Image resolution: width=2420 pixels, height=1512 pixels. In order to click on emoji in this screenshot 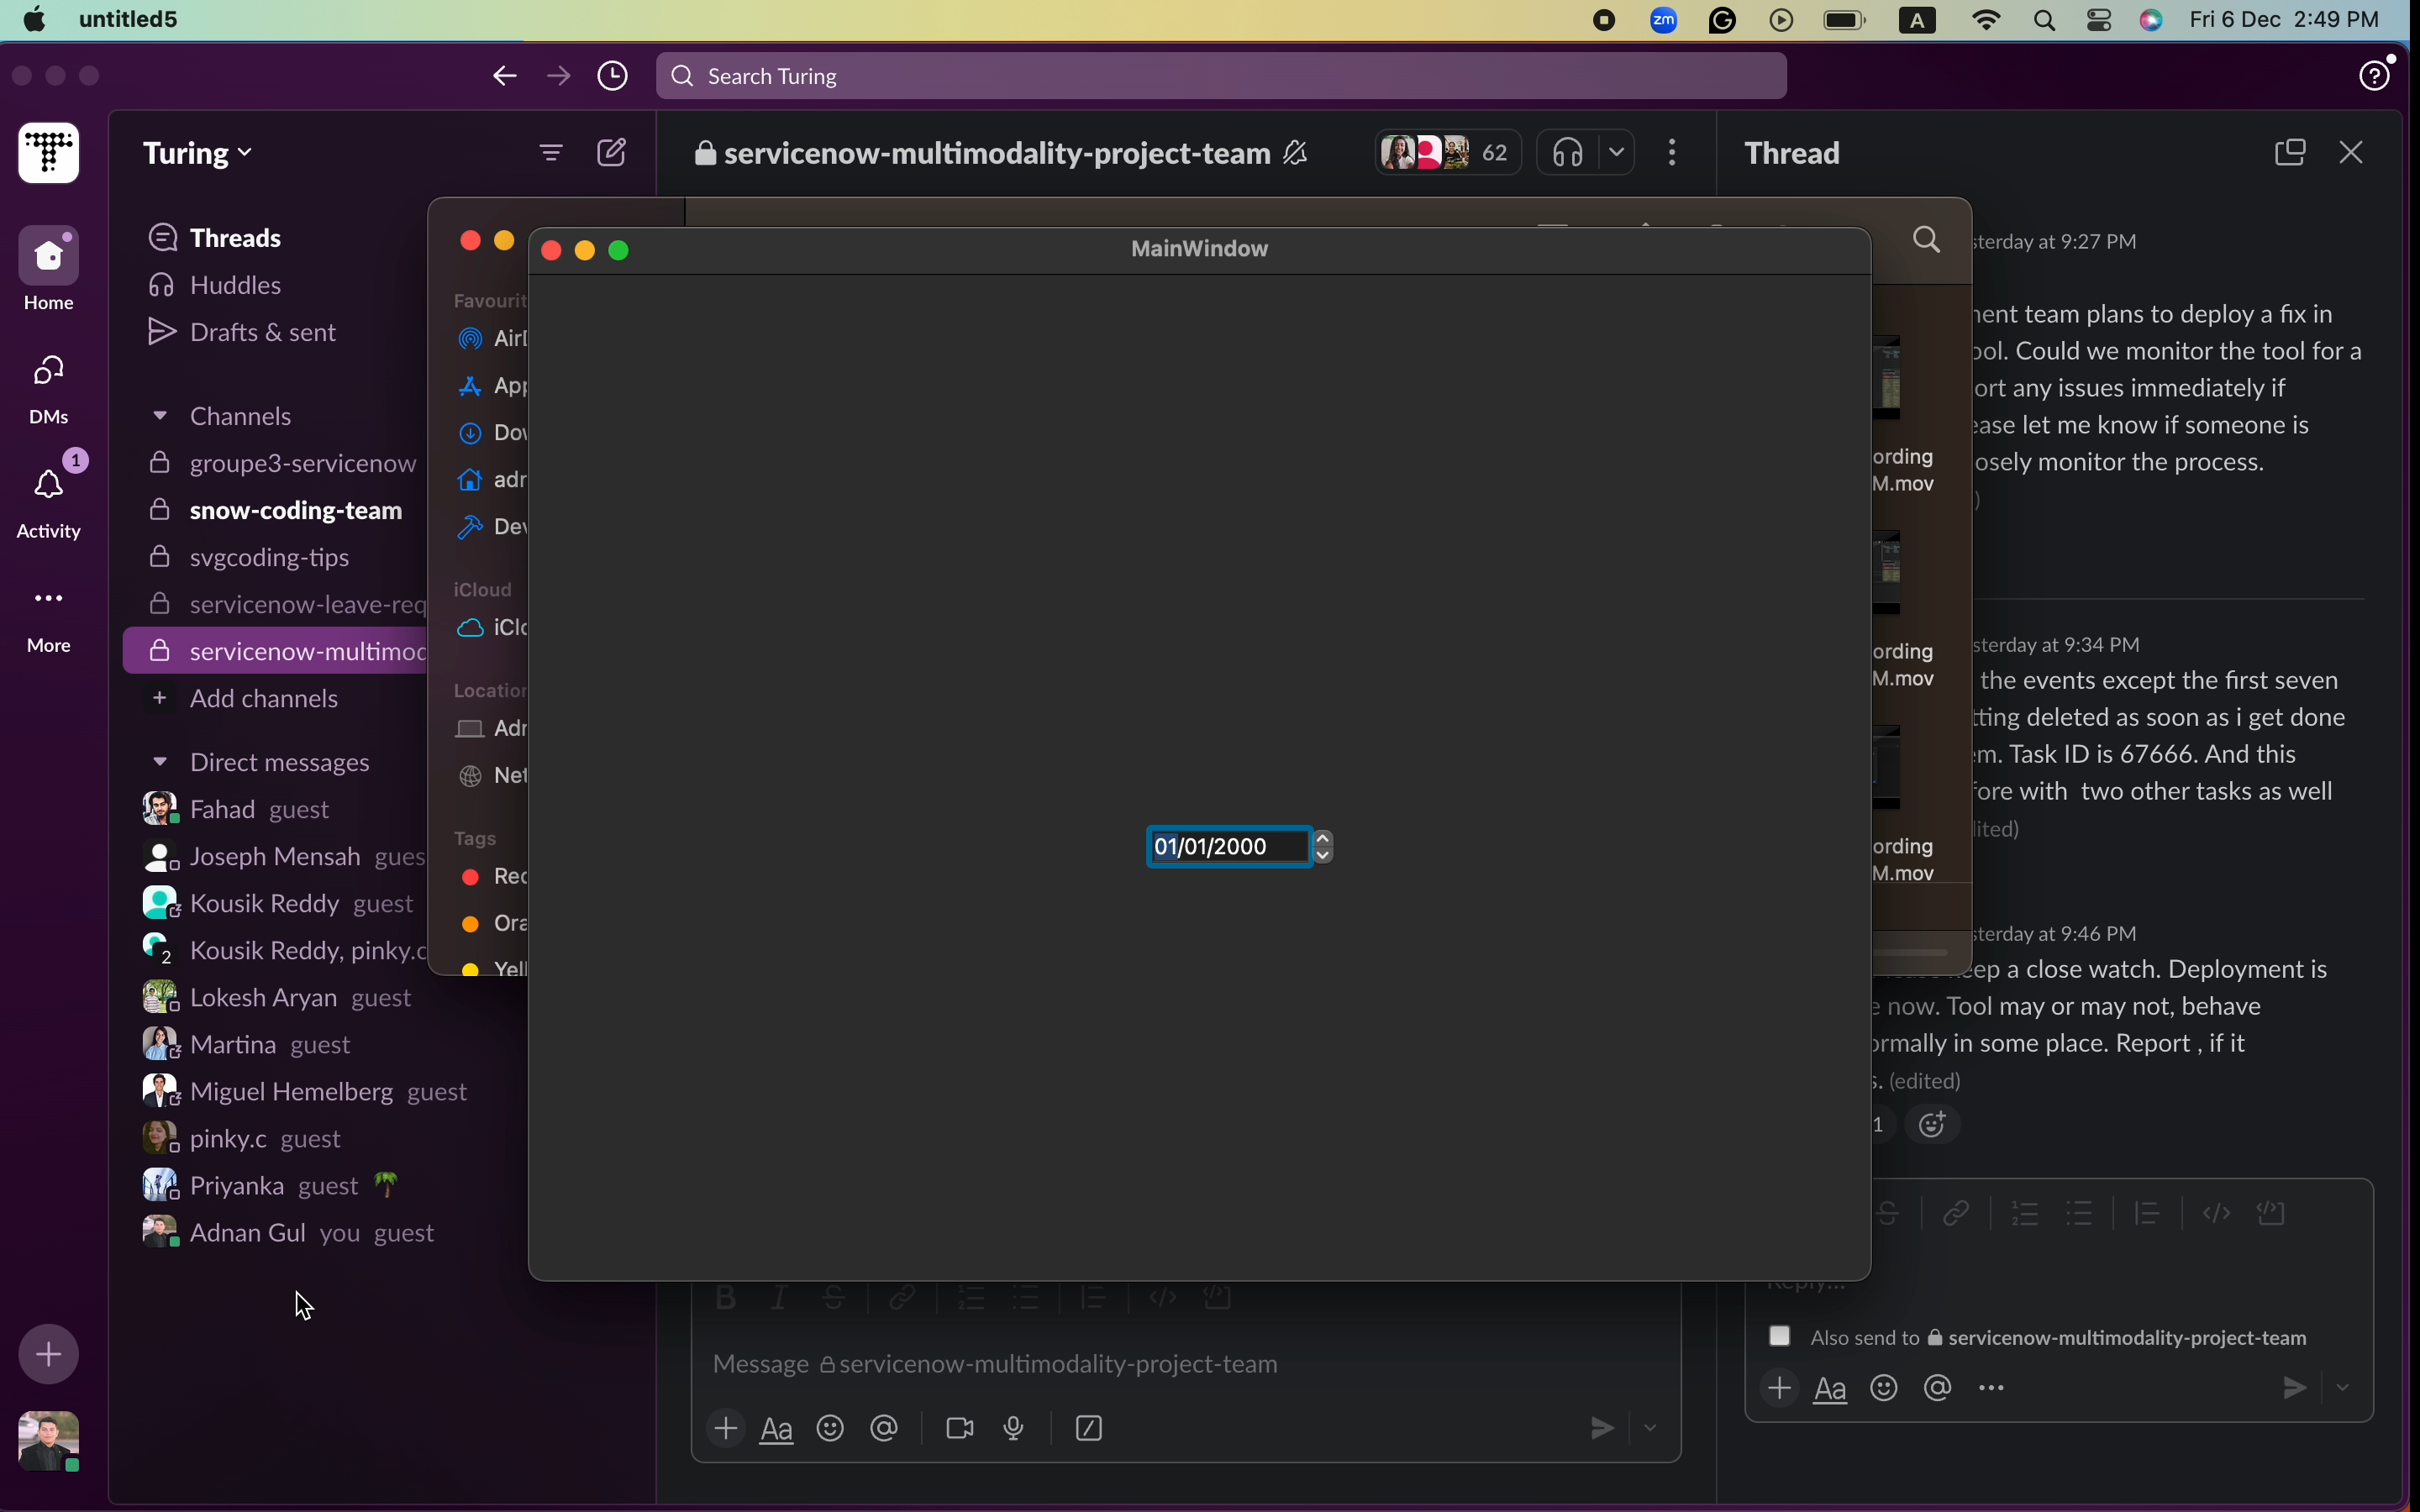, I will do `click(832, 1429)`.